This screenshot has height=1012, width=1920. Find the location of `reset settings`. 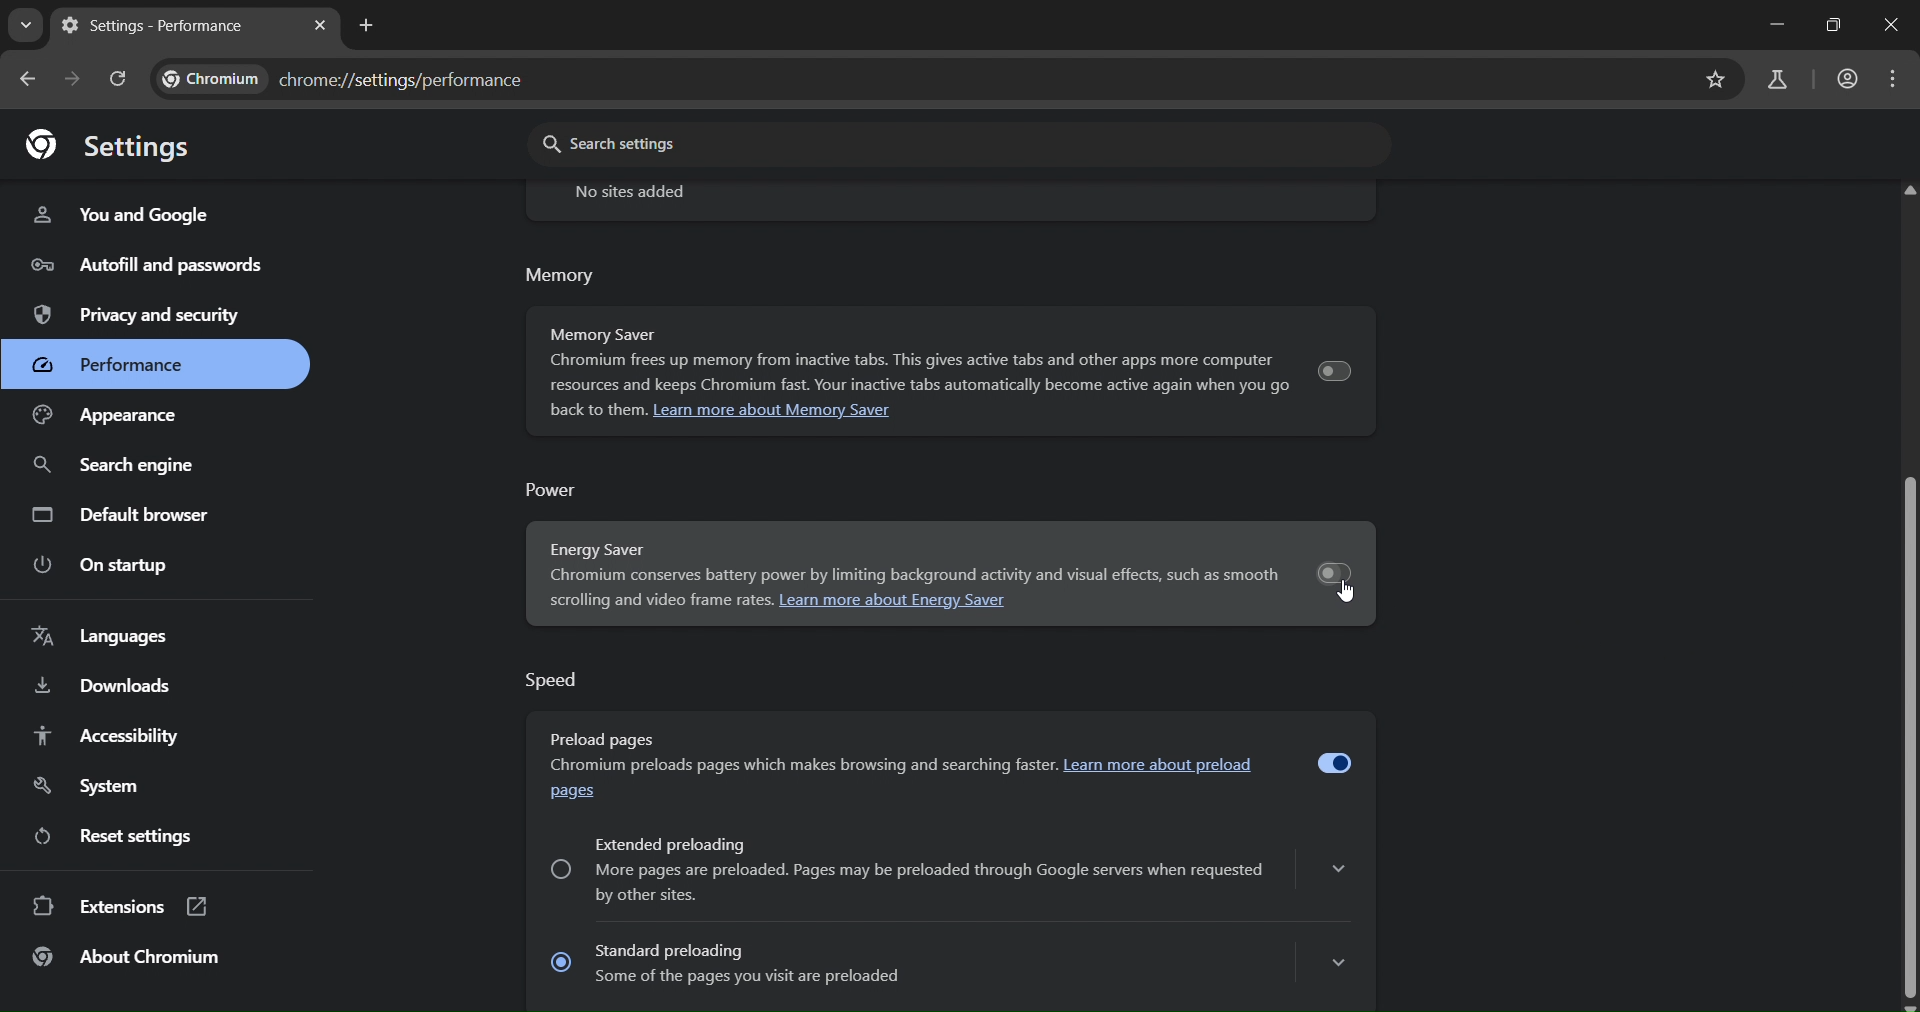

reset settings is located at coordinates (142, 836).